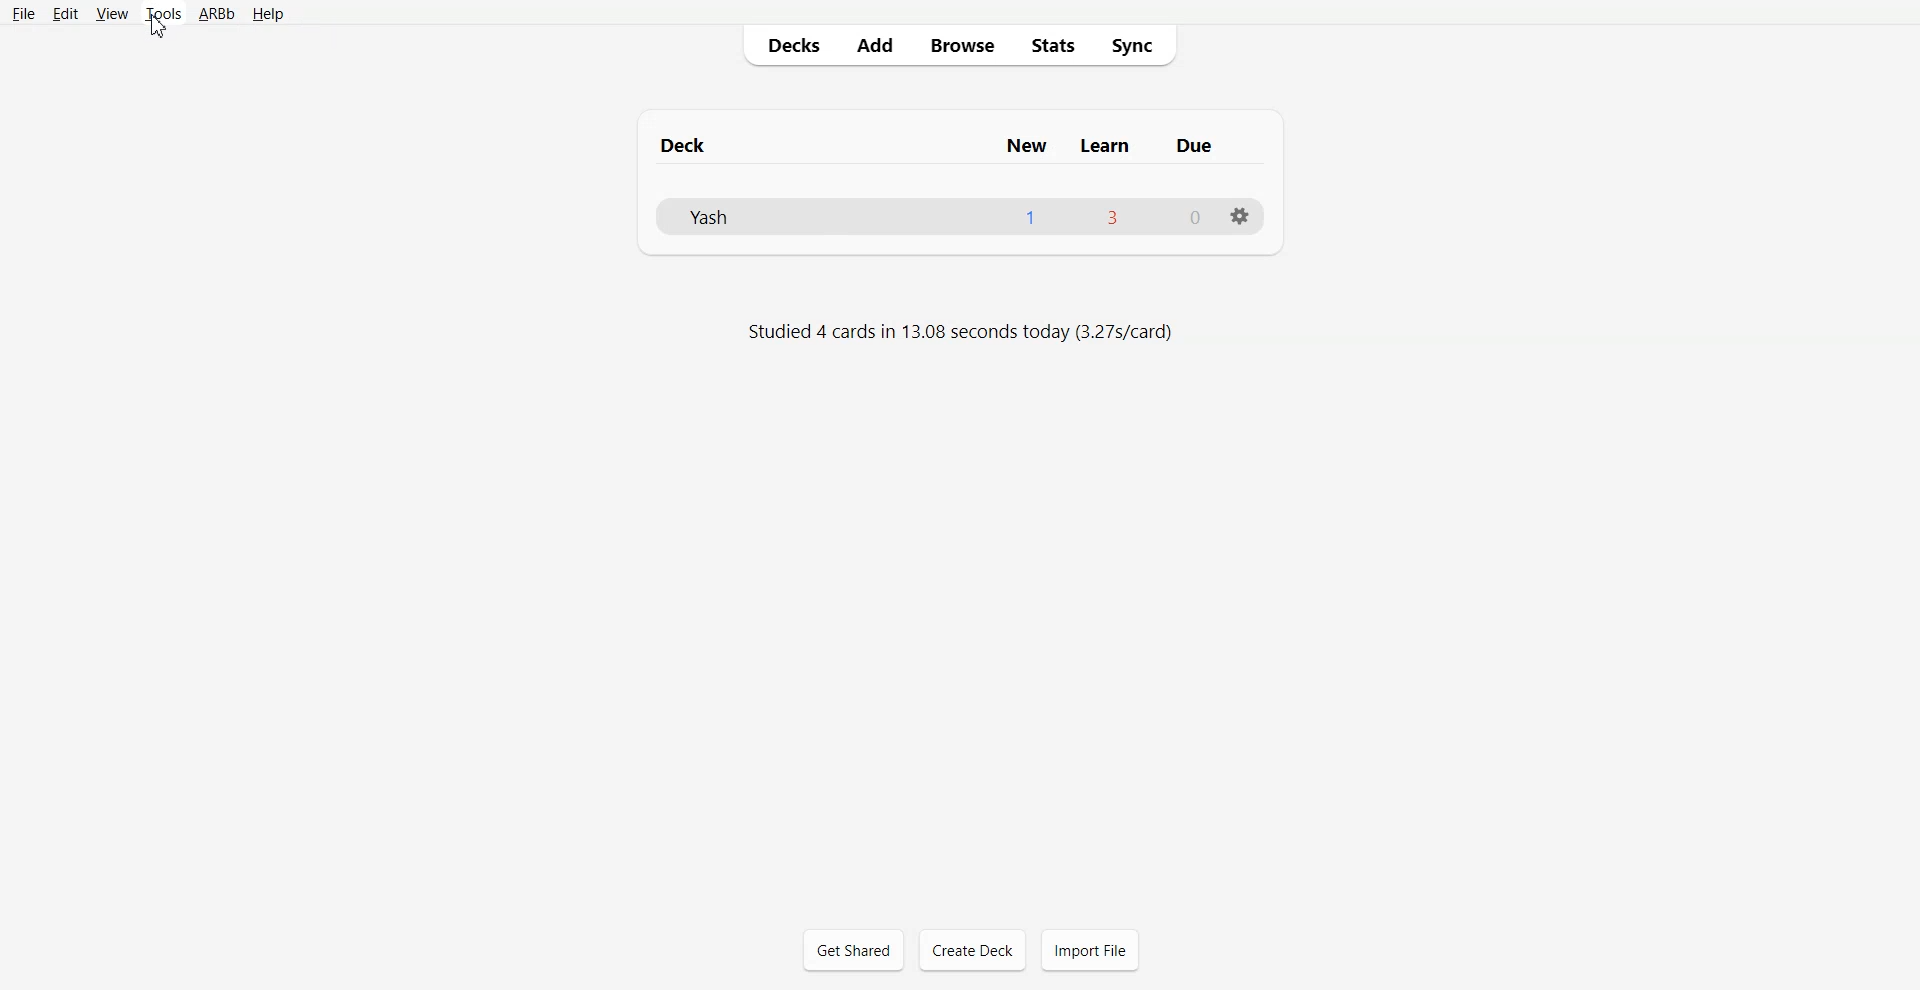 The width and height of the screenshot is (1920, 990). What do you see at coordinates (216, 15) in the screenshot?
I see `ARBb` at bounding box center [216, 15].